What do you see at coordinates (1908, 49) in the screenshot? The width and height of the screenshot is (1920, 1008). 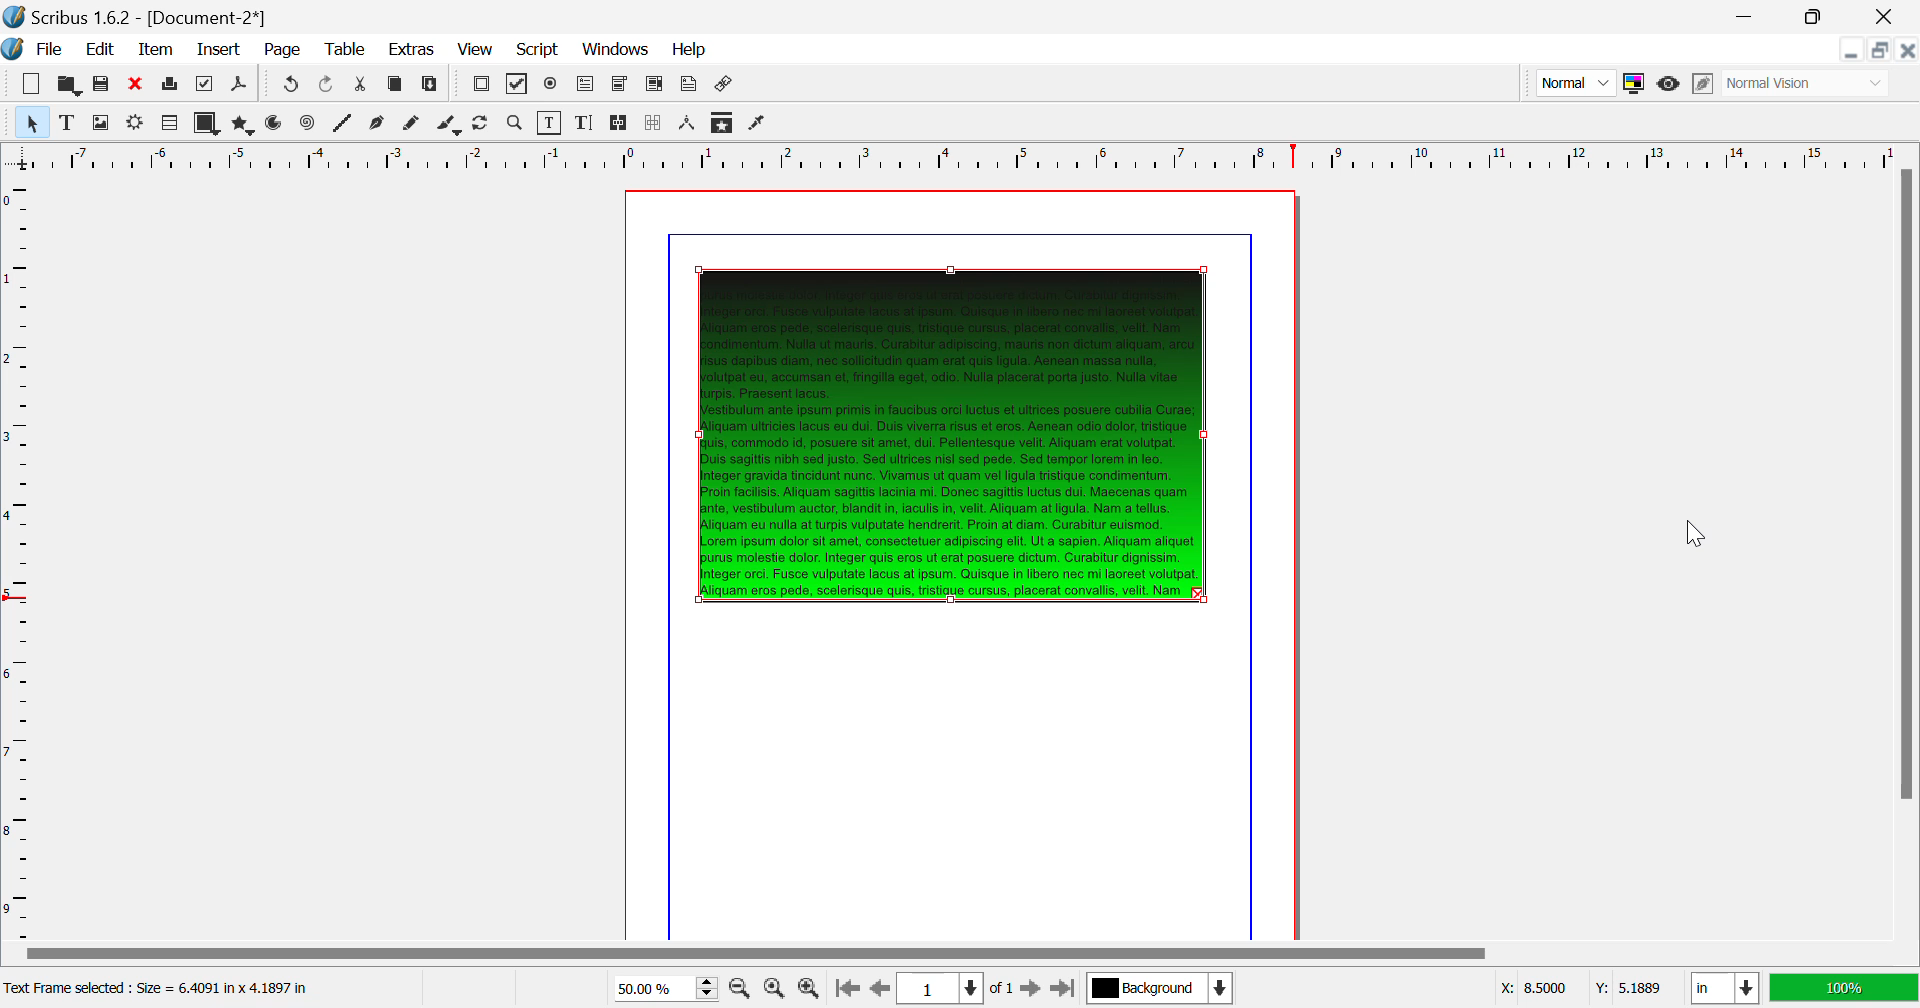 I see `Close` at bounding box center [1908, 49].